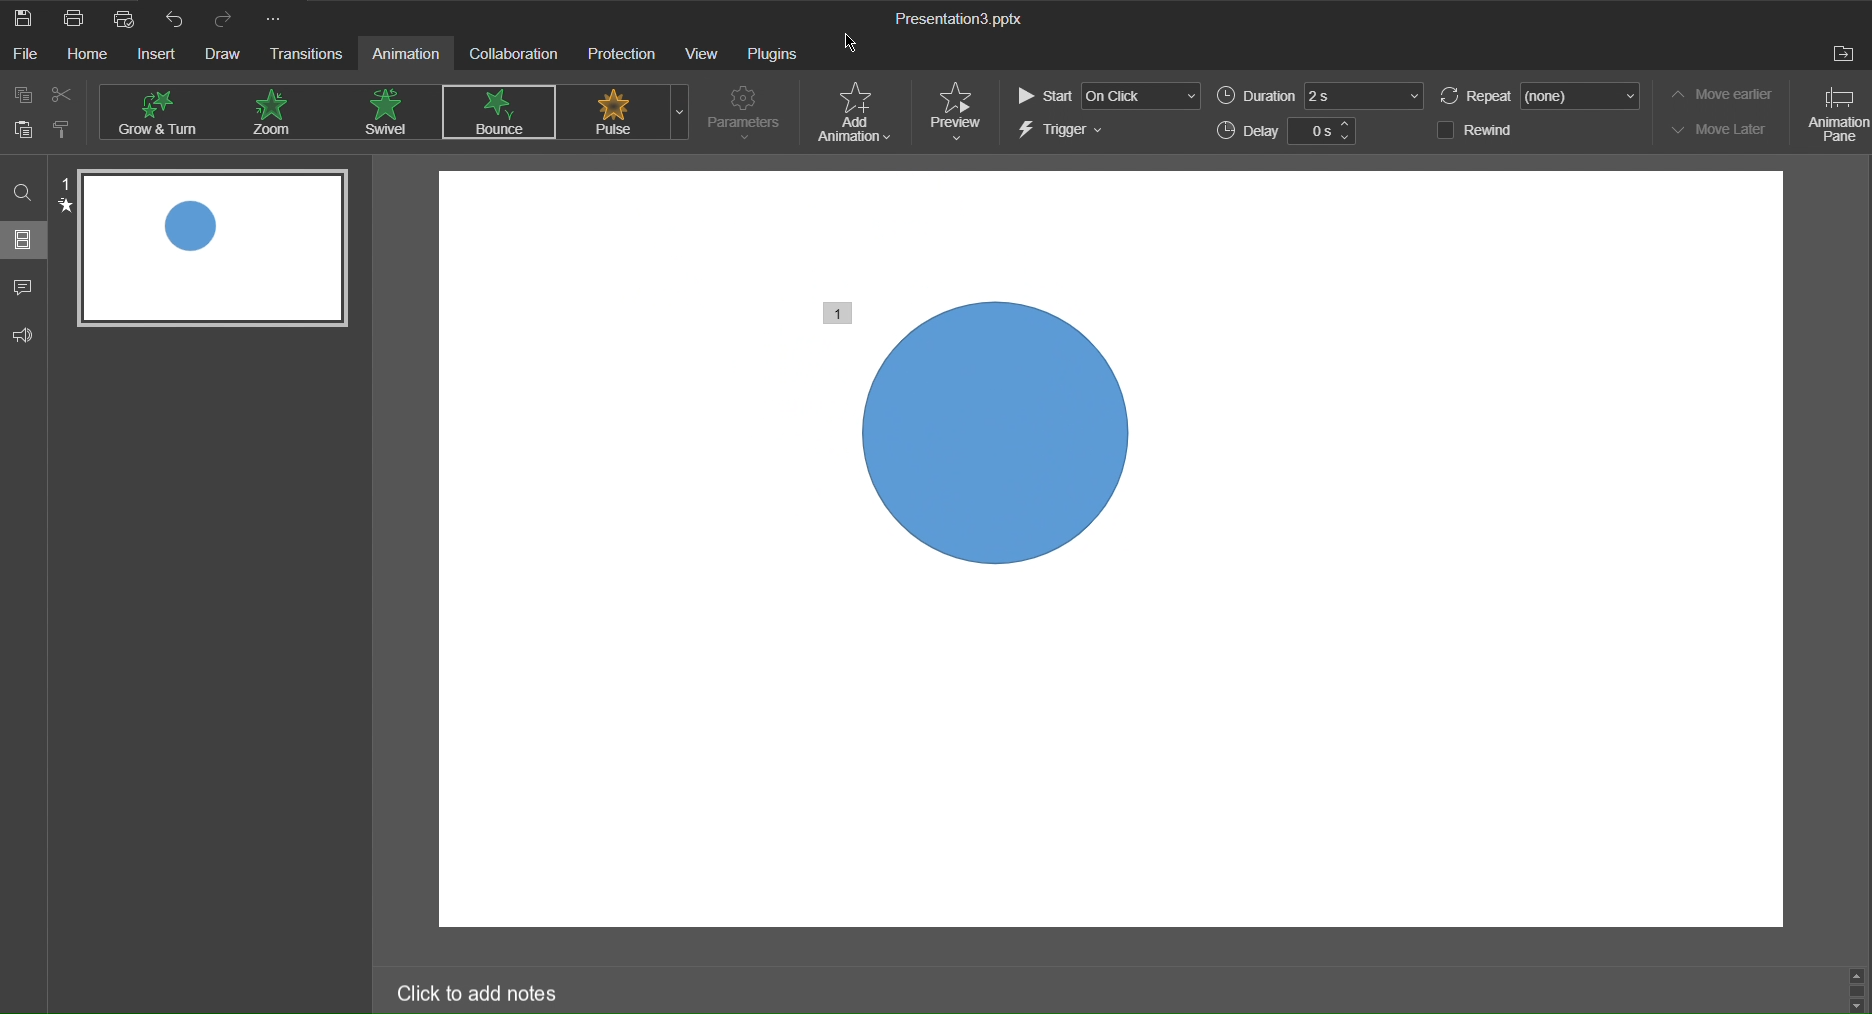  Describe the element at coordinates (1365, 96) in the screenshot. I see `2s` at that location.